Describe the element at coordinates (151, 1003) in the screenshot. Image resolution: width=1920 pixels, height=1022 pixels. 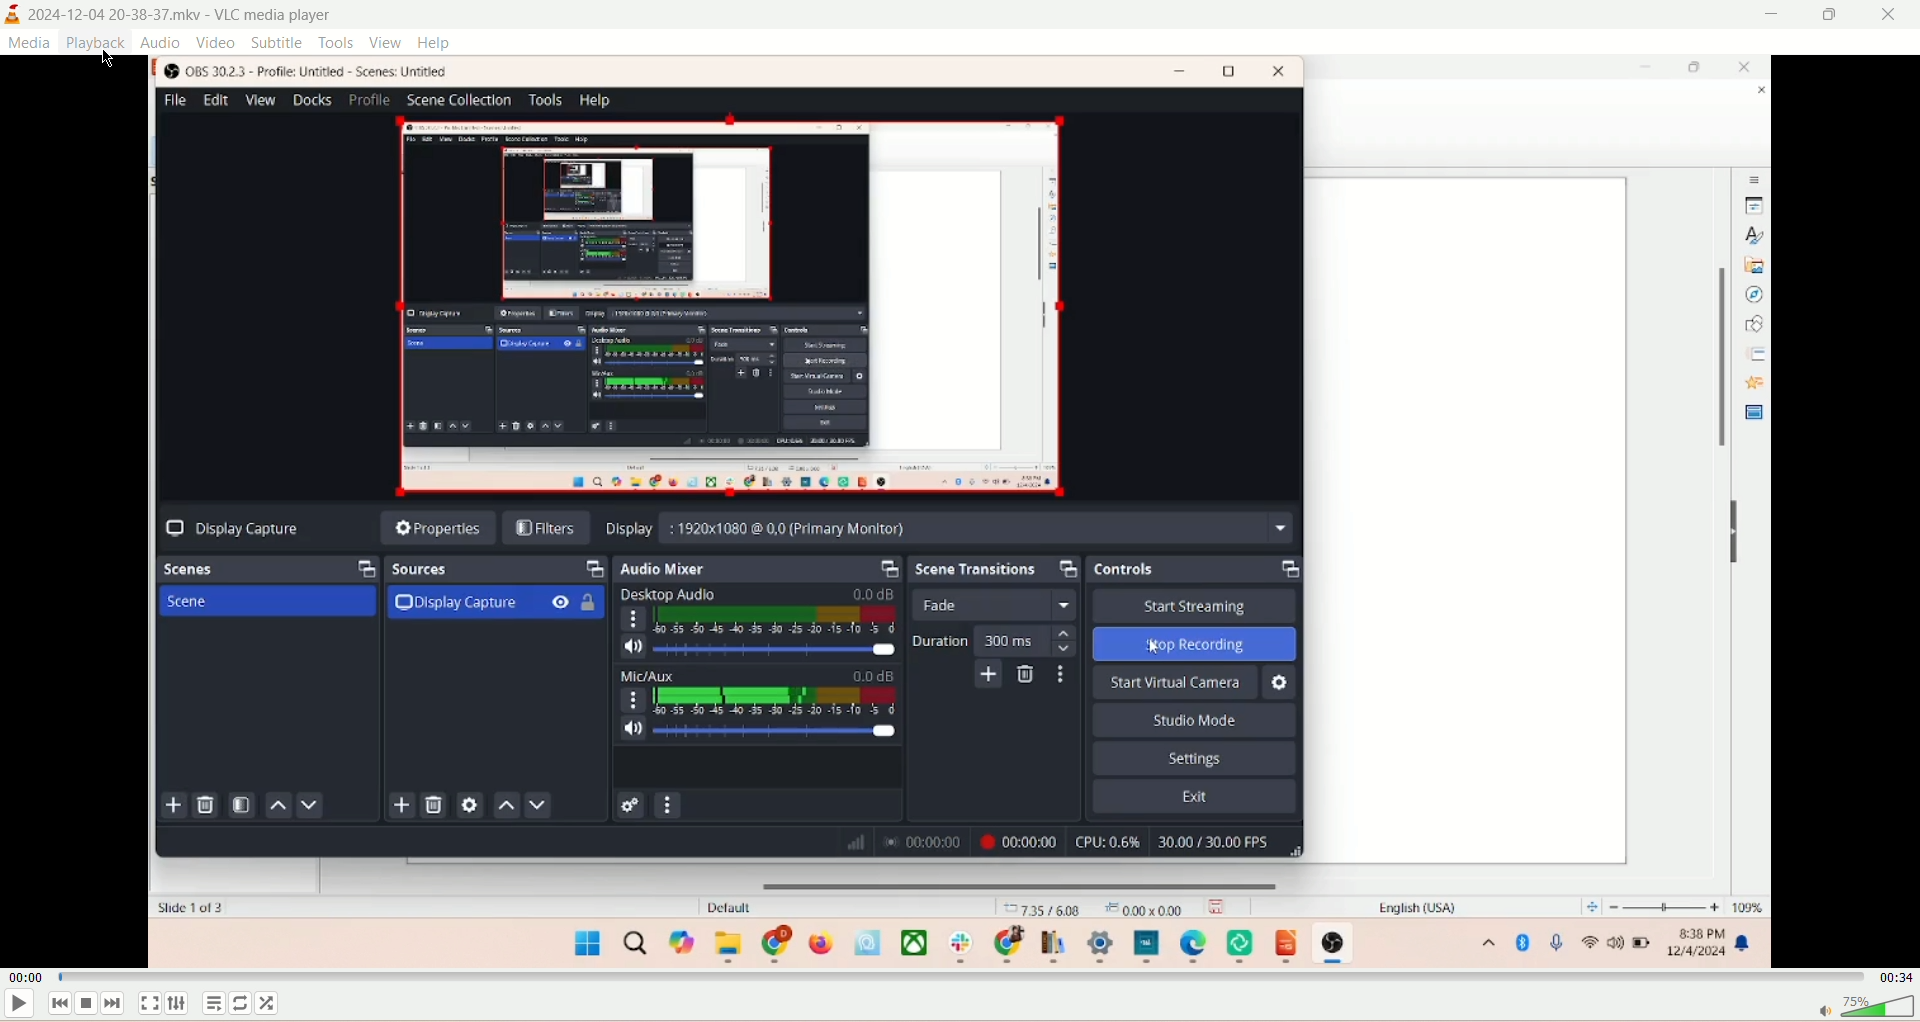
I see `fullscreen` at that location.